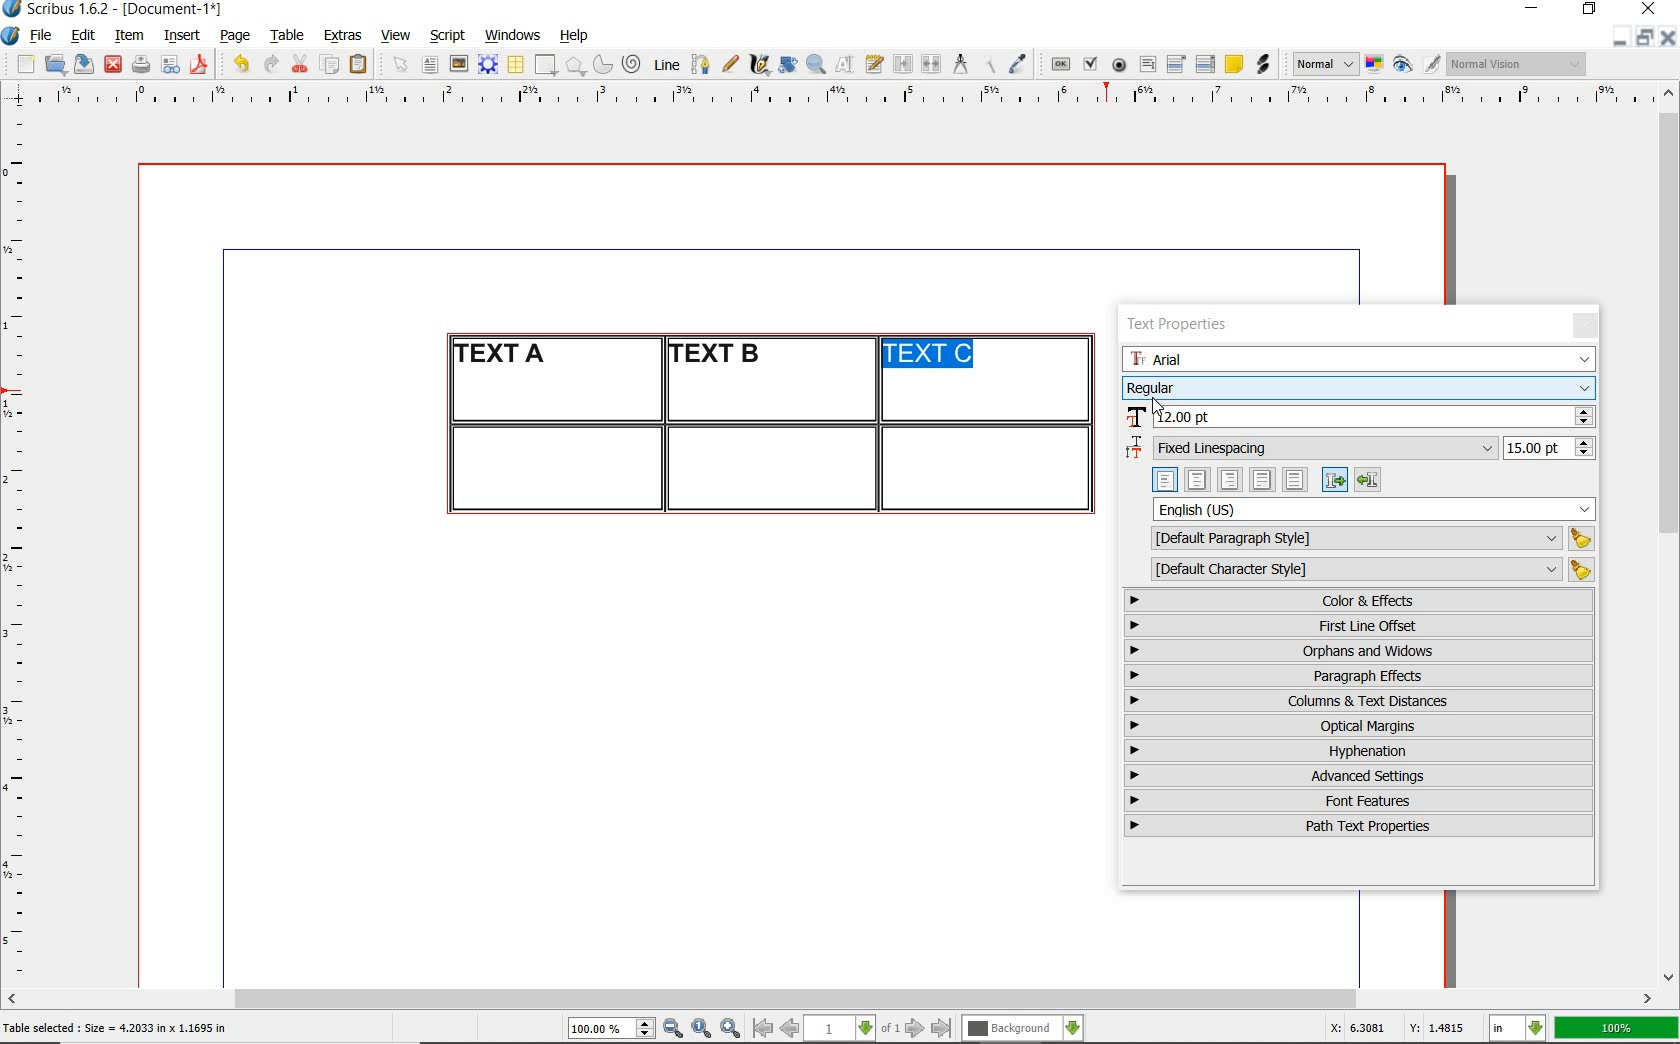 The width and height of the screenshot is (1680, 1044). Describe the element at coordinates (1518, 1029) in the screenshot. I see `select the current unit` at that location.